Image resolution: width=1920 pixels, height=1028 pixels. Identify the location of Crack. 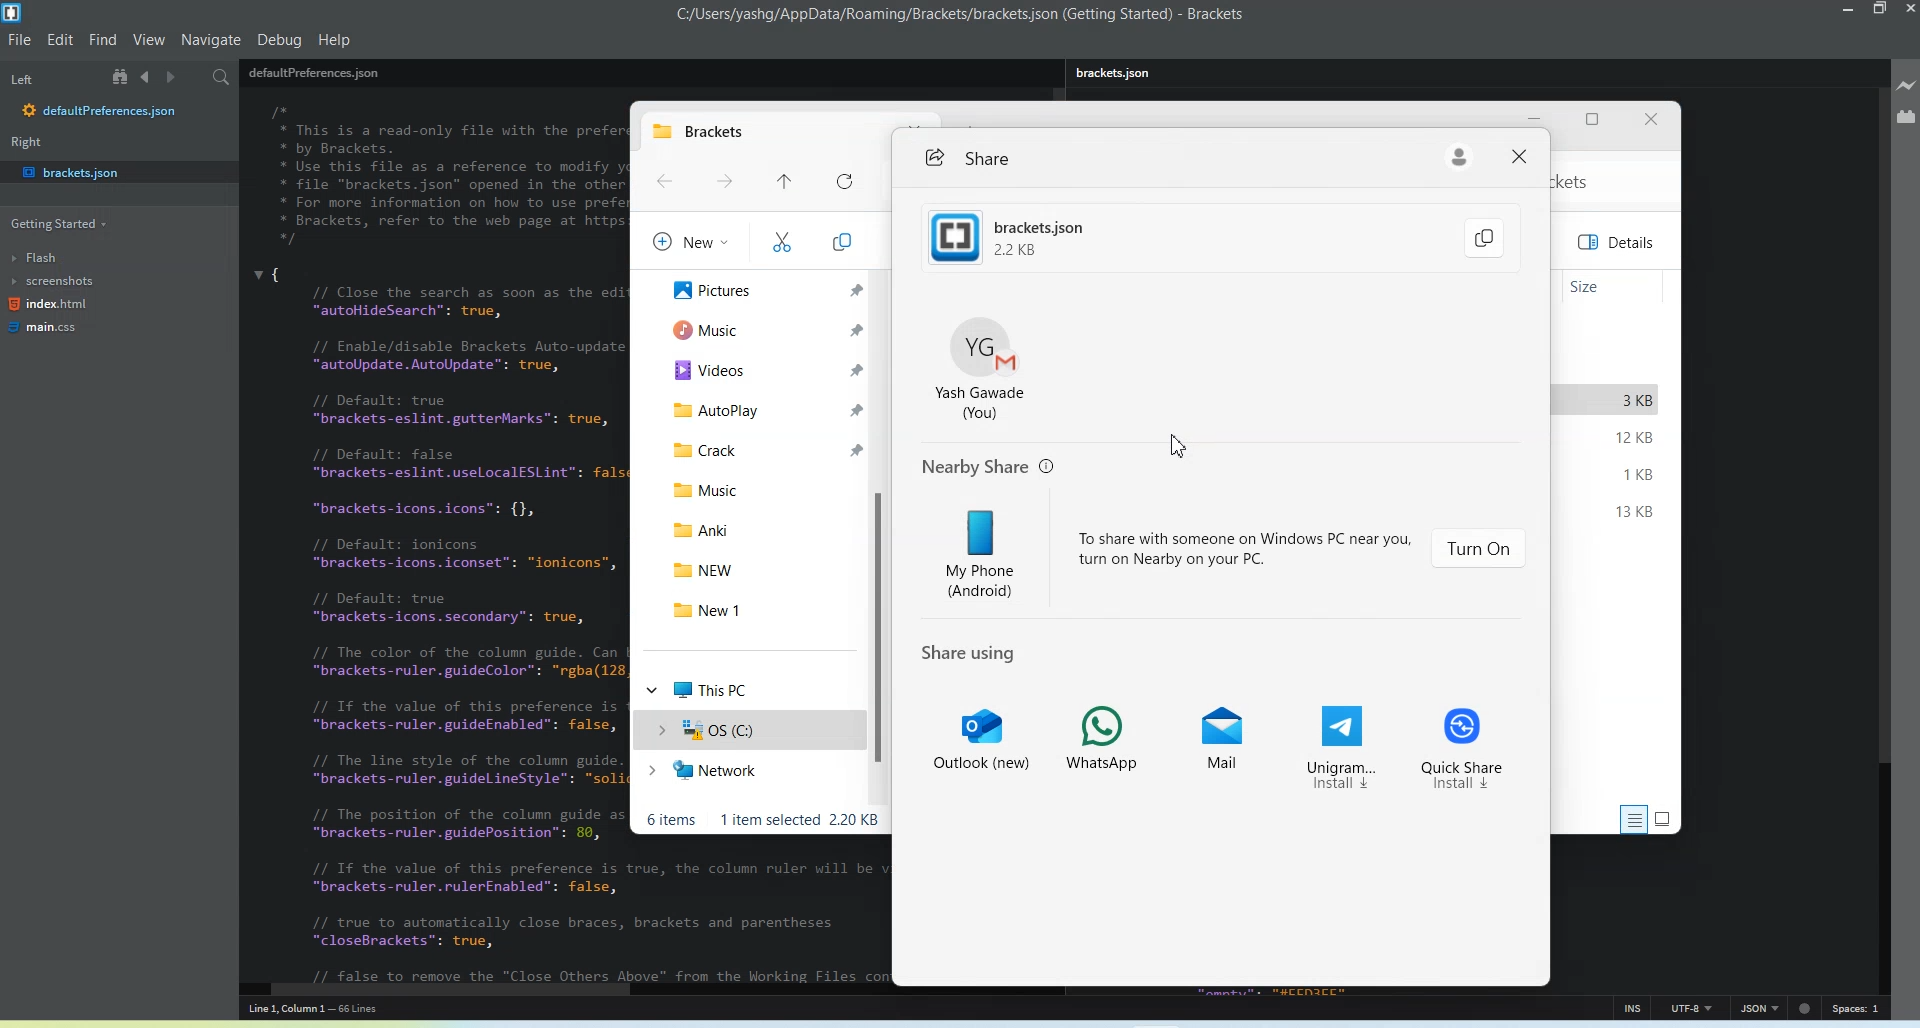
(761, 450).